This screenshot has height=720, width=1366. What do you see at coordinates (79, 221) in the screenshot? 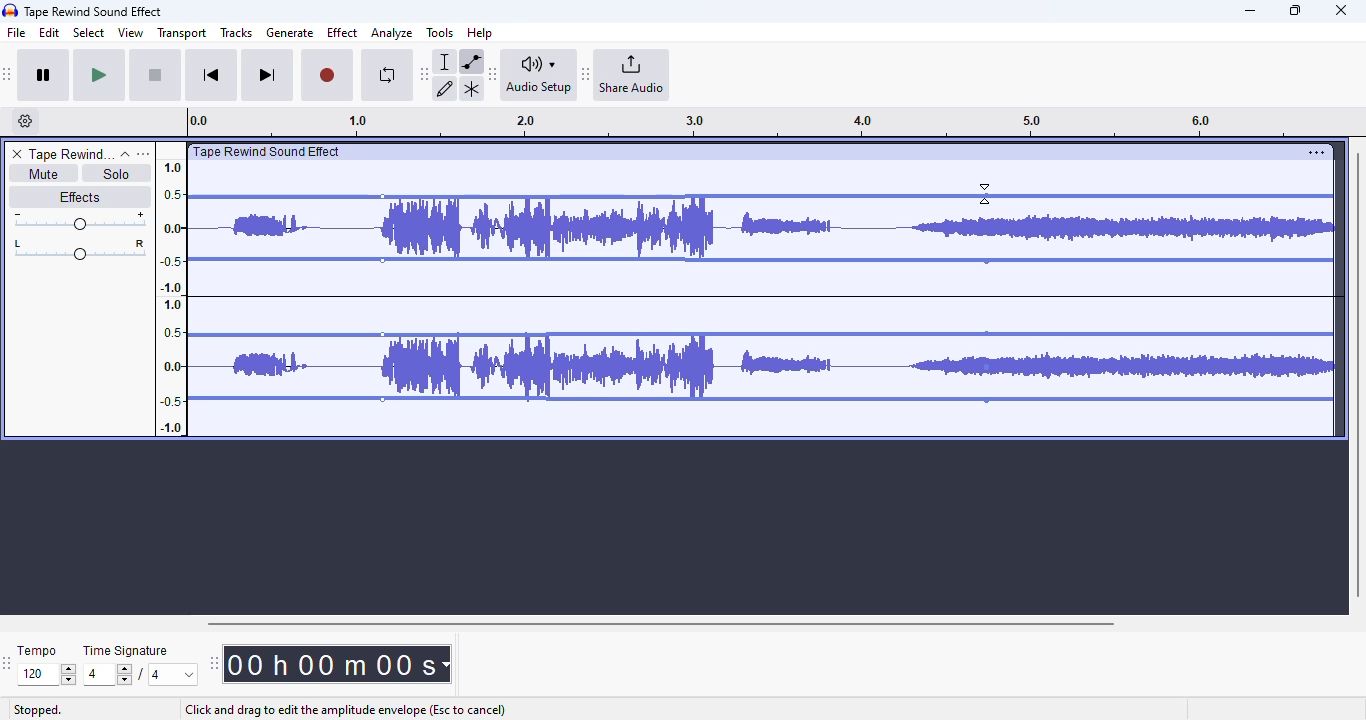
I see `Change volume` at bounding box center [79, 221].